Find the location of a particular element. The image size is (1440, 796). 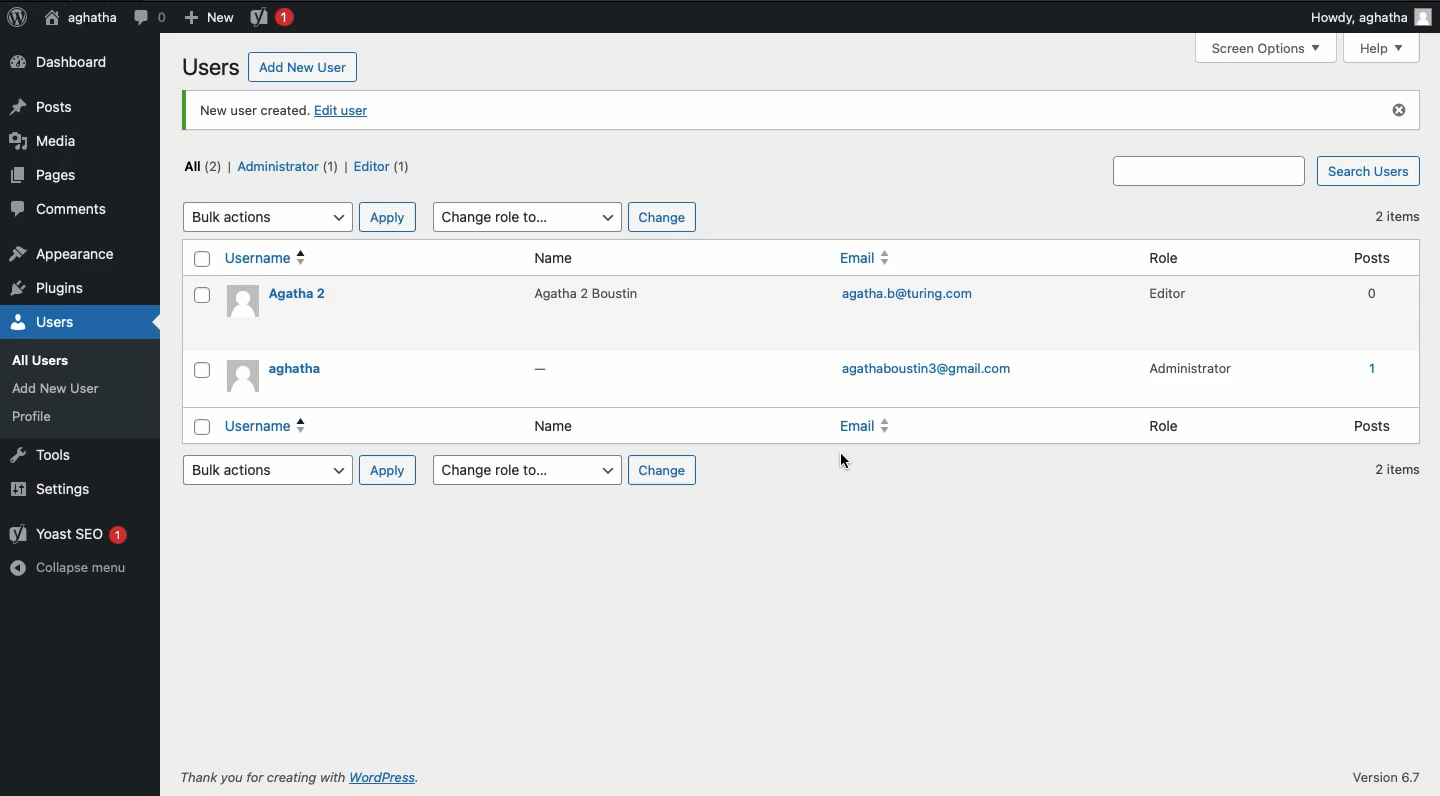

Users is located at coordinates (64, 322).